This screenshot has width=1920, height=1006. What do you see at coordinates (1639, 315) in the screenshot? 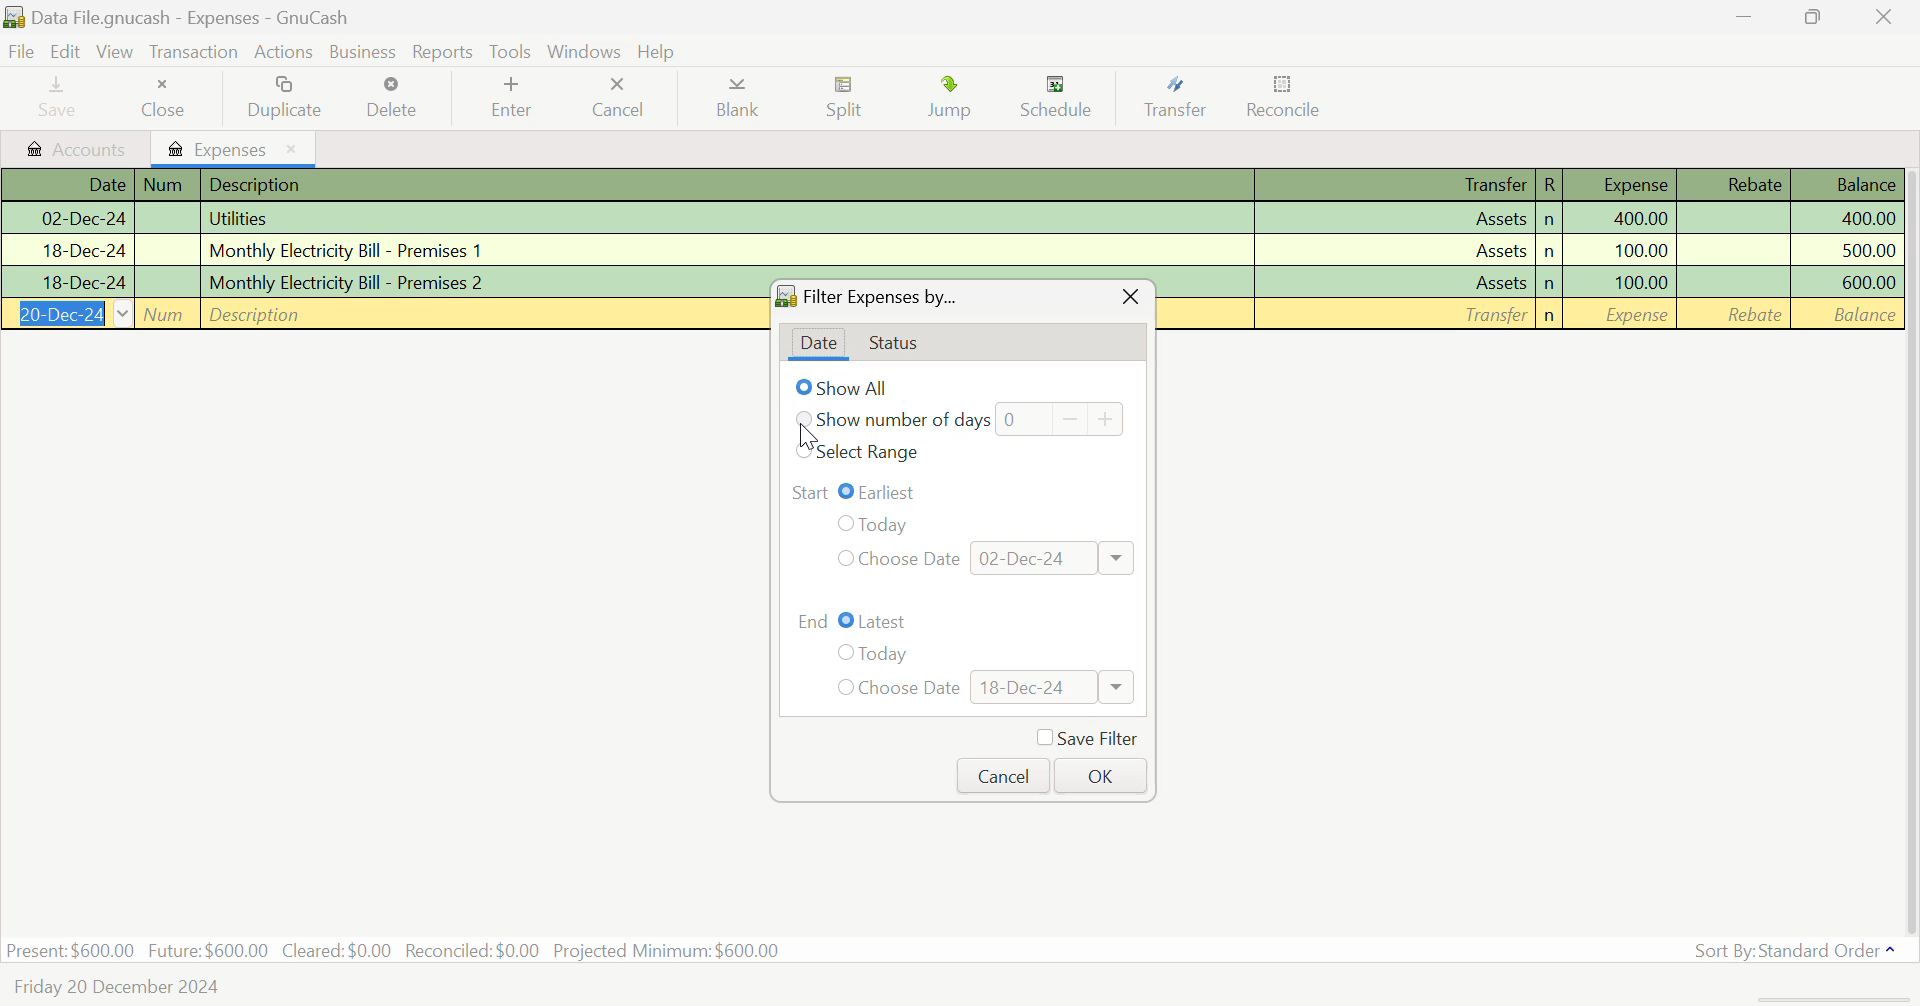
I see `Amount` at bounding box center [1639, 315].